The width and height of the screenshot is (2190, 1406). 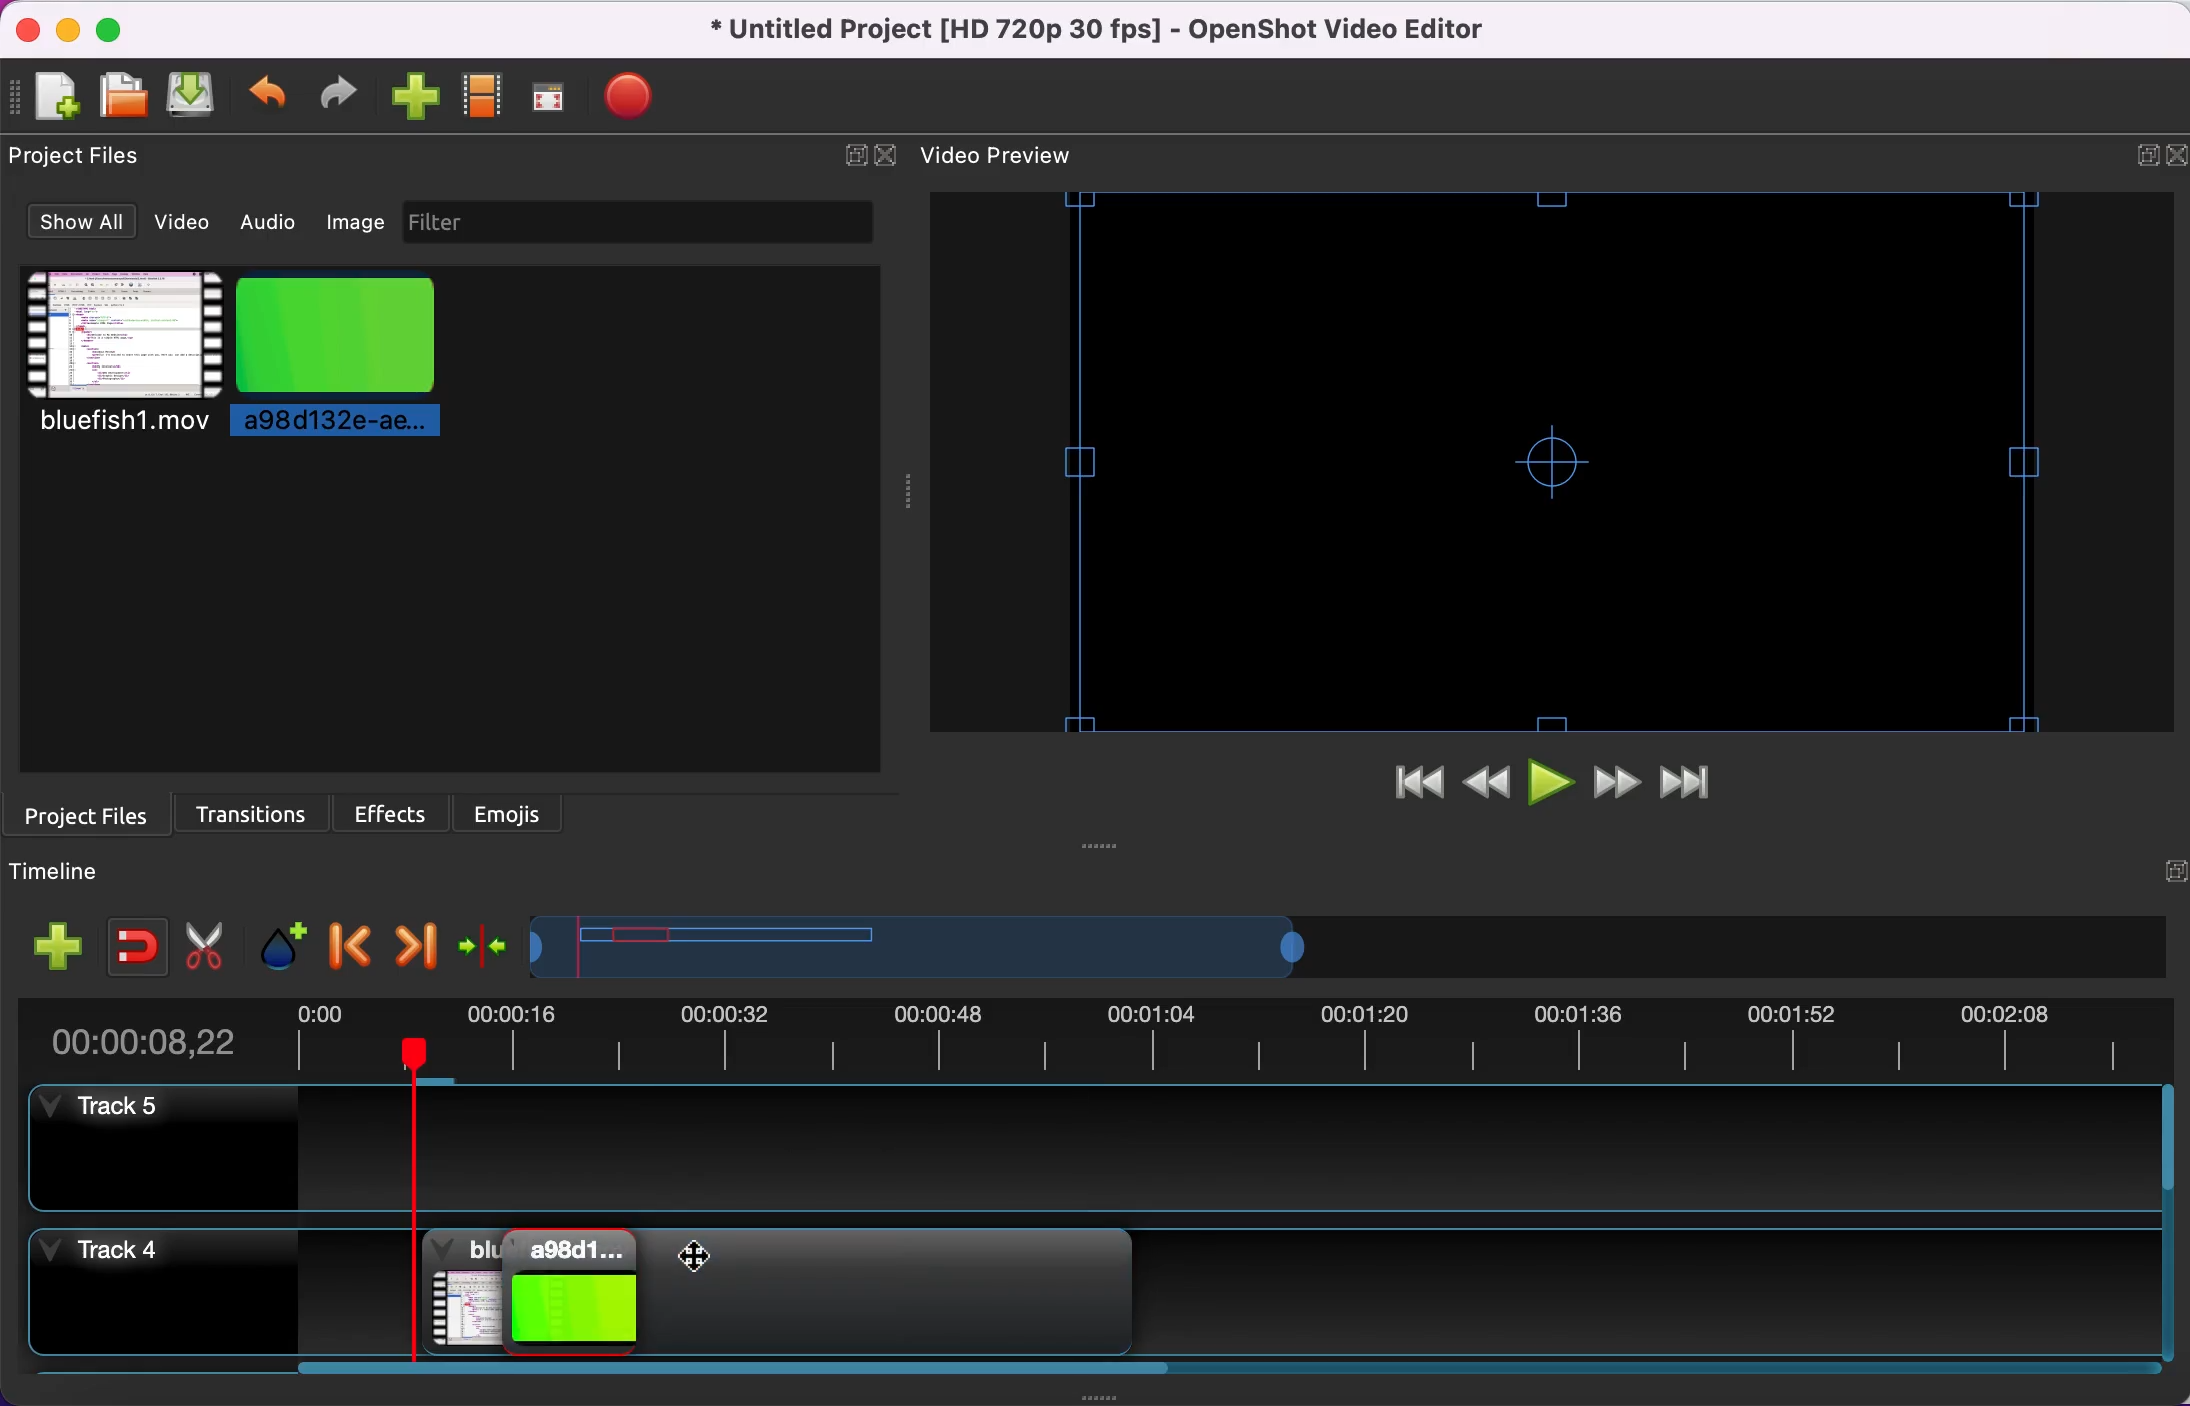 I want to click on show all, so click(x=78, y=222).